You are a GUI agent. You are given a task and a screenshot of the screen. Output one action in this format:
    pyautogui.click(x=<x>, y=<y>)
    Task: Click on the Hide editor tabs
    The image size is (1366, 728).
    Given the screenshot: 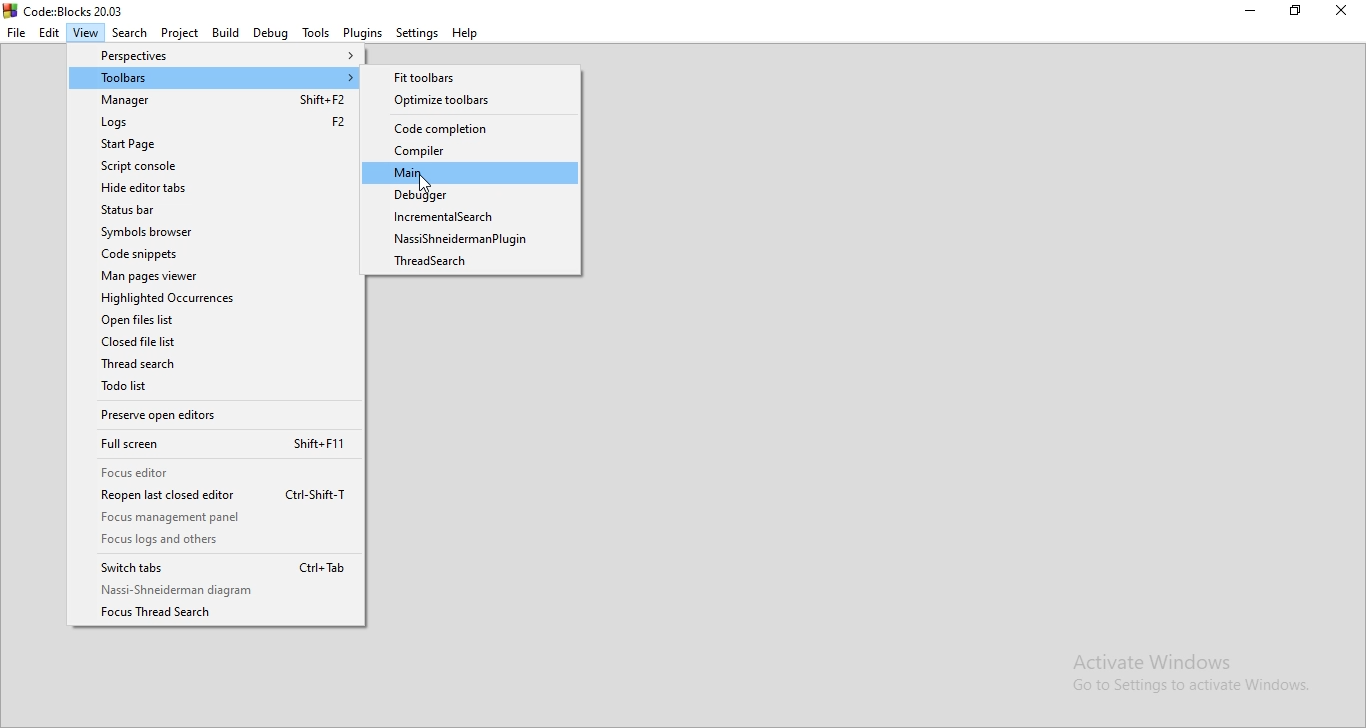 What is the action you would take?
    pyautogui.click(x=213, y=188)
    